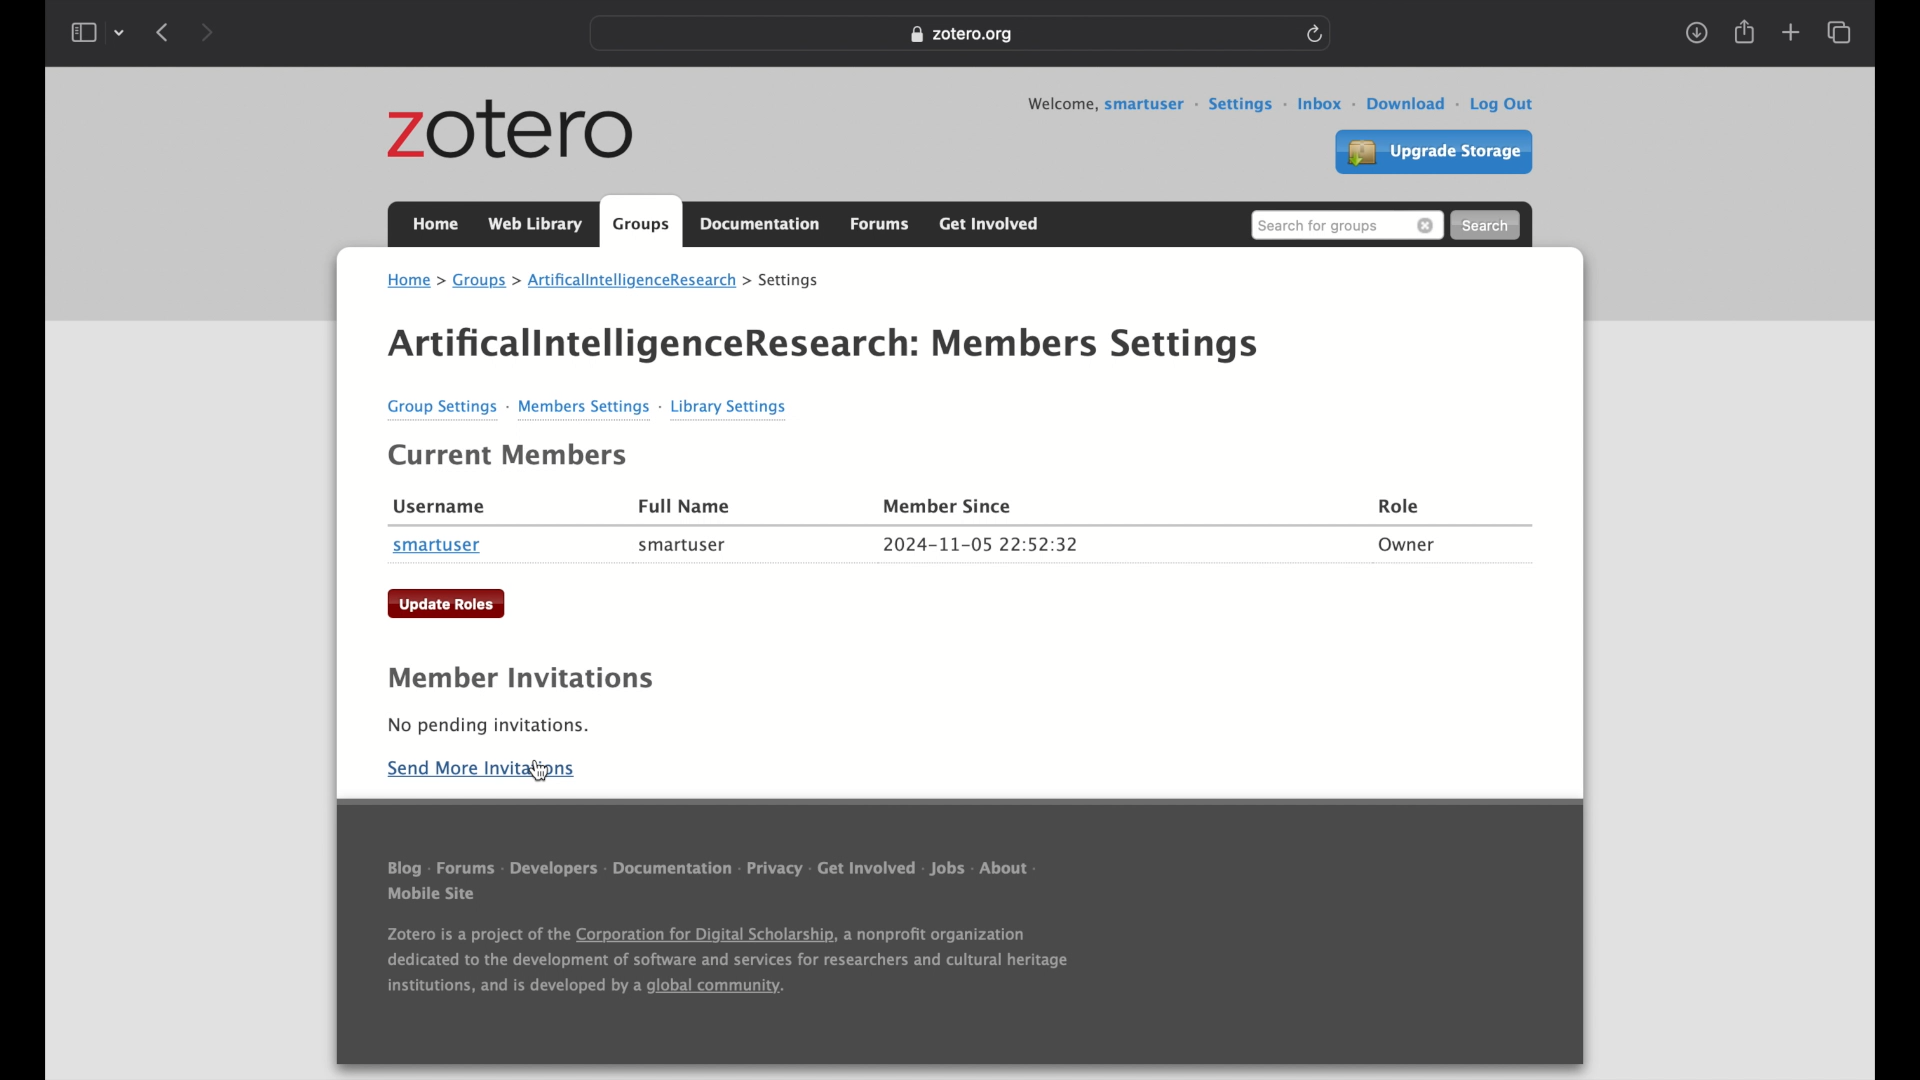  Describe the element at coordinates (1434, 152) in the screenshot. I see `upgrade settings` at that location.